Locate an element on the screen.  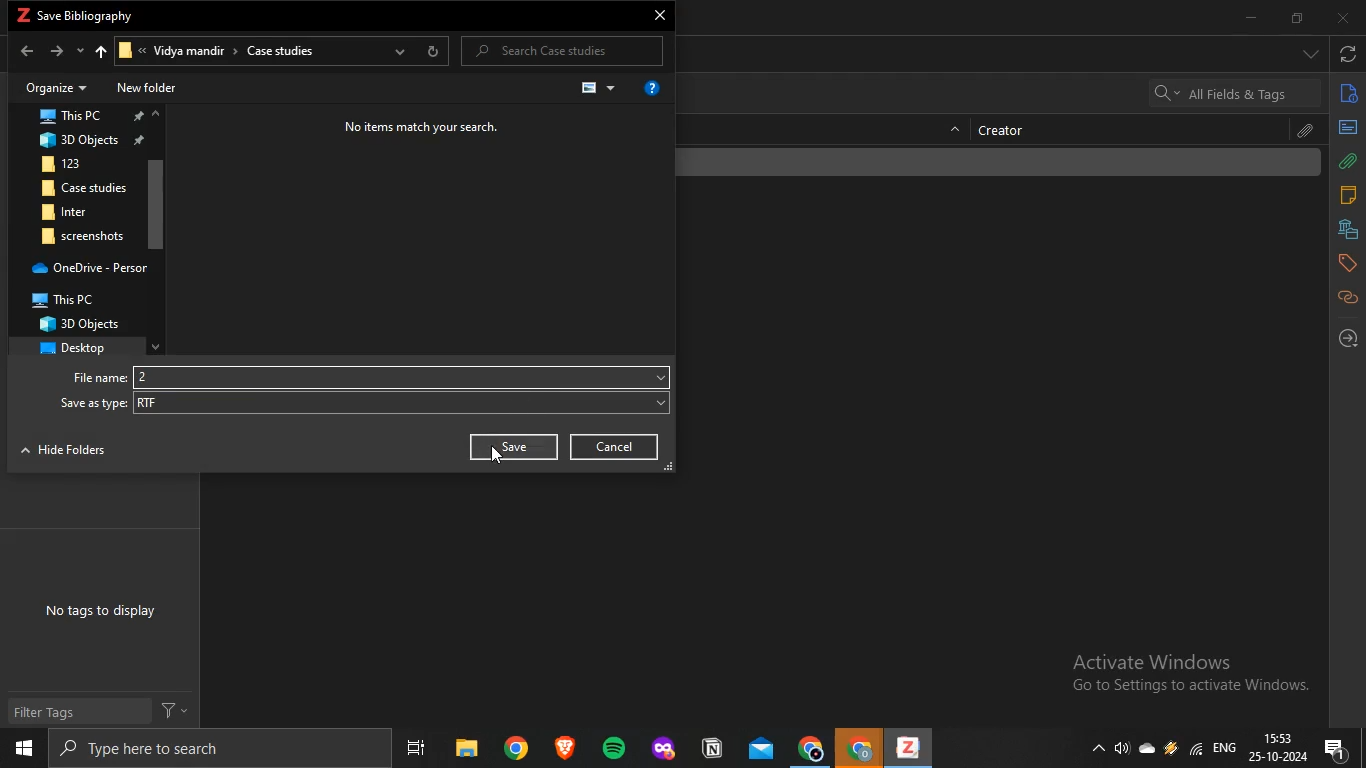
files is located at coordinates (465, 748).